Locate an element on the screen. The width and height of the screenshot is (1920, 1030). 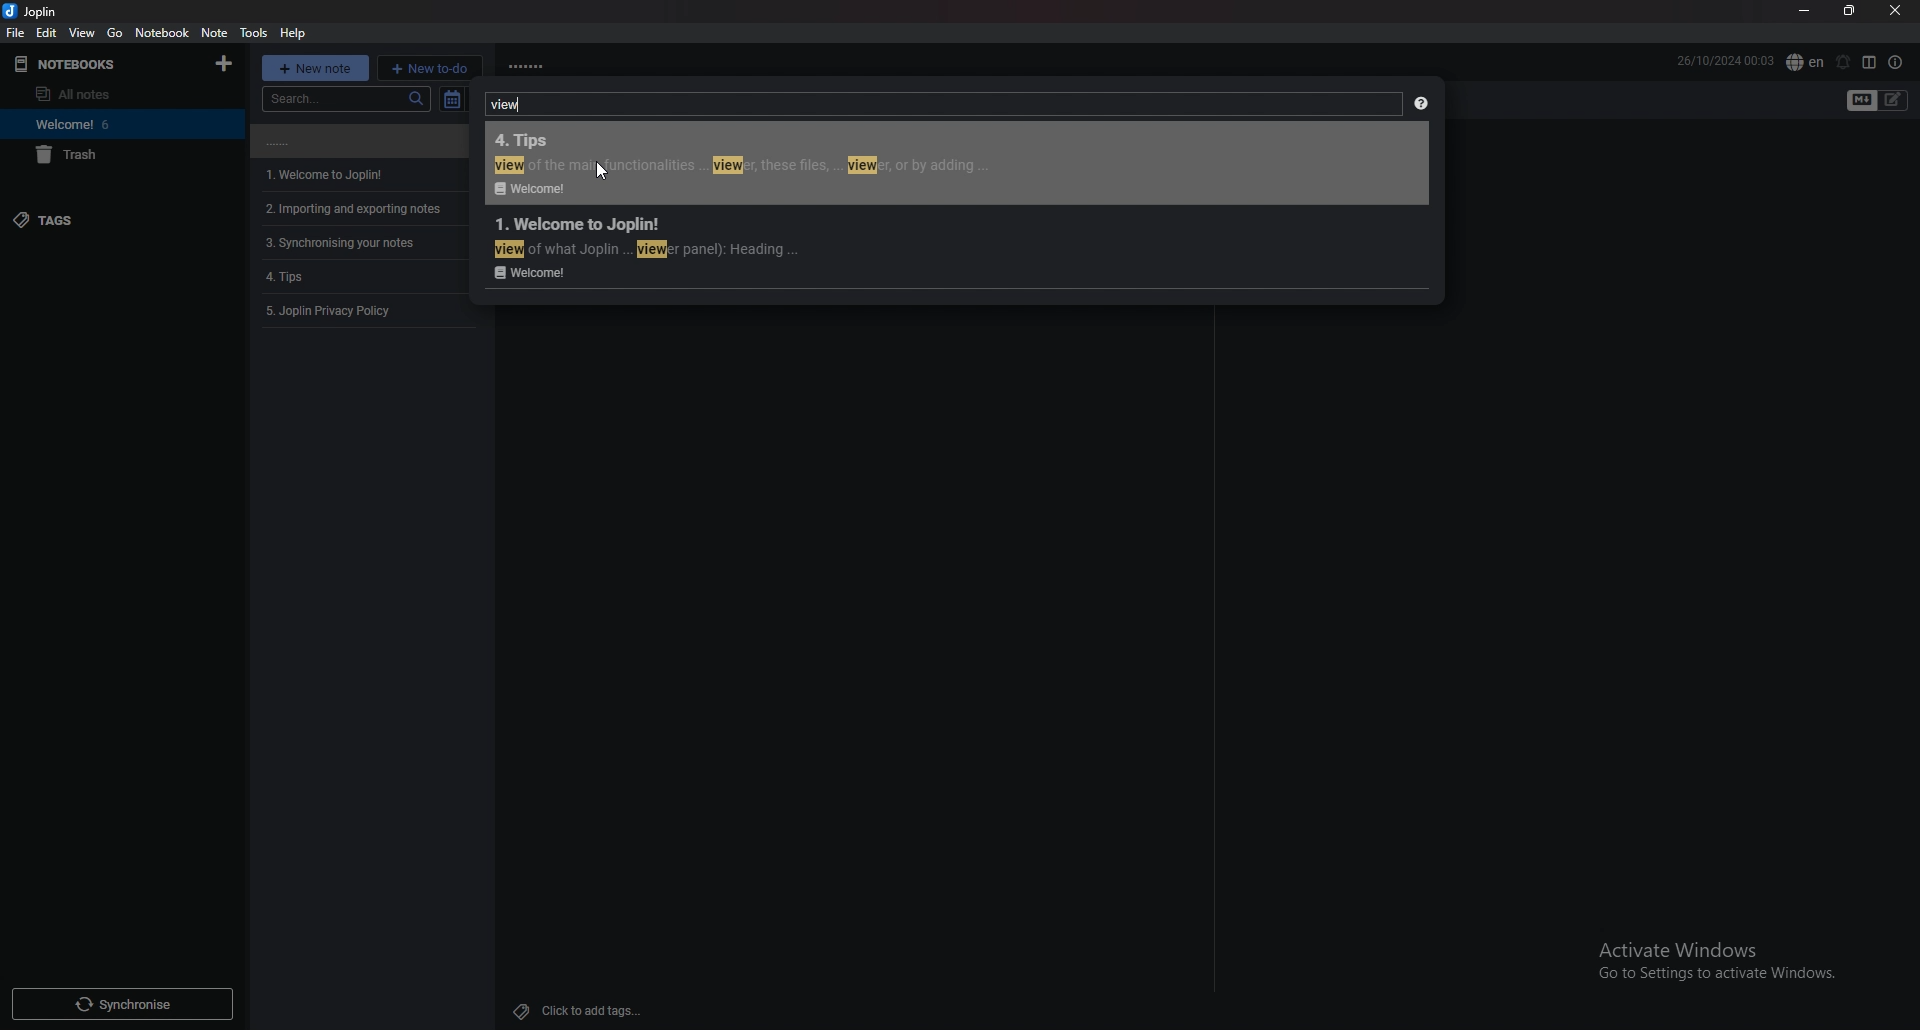
 is located at coordinates (1709, 962).